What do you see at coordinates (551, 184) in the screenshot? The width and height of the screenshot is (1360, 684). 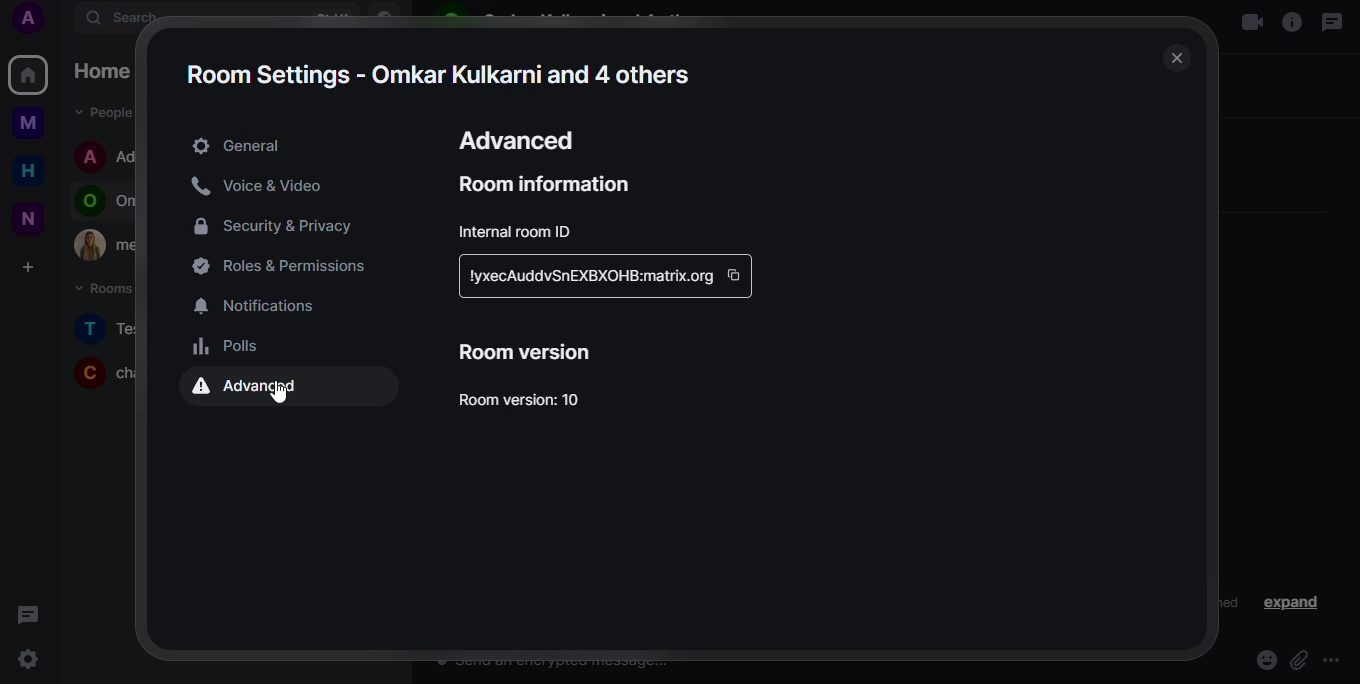 I see `room information` at bounding box center [551, 184].